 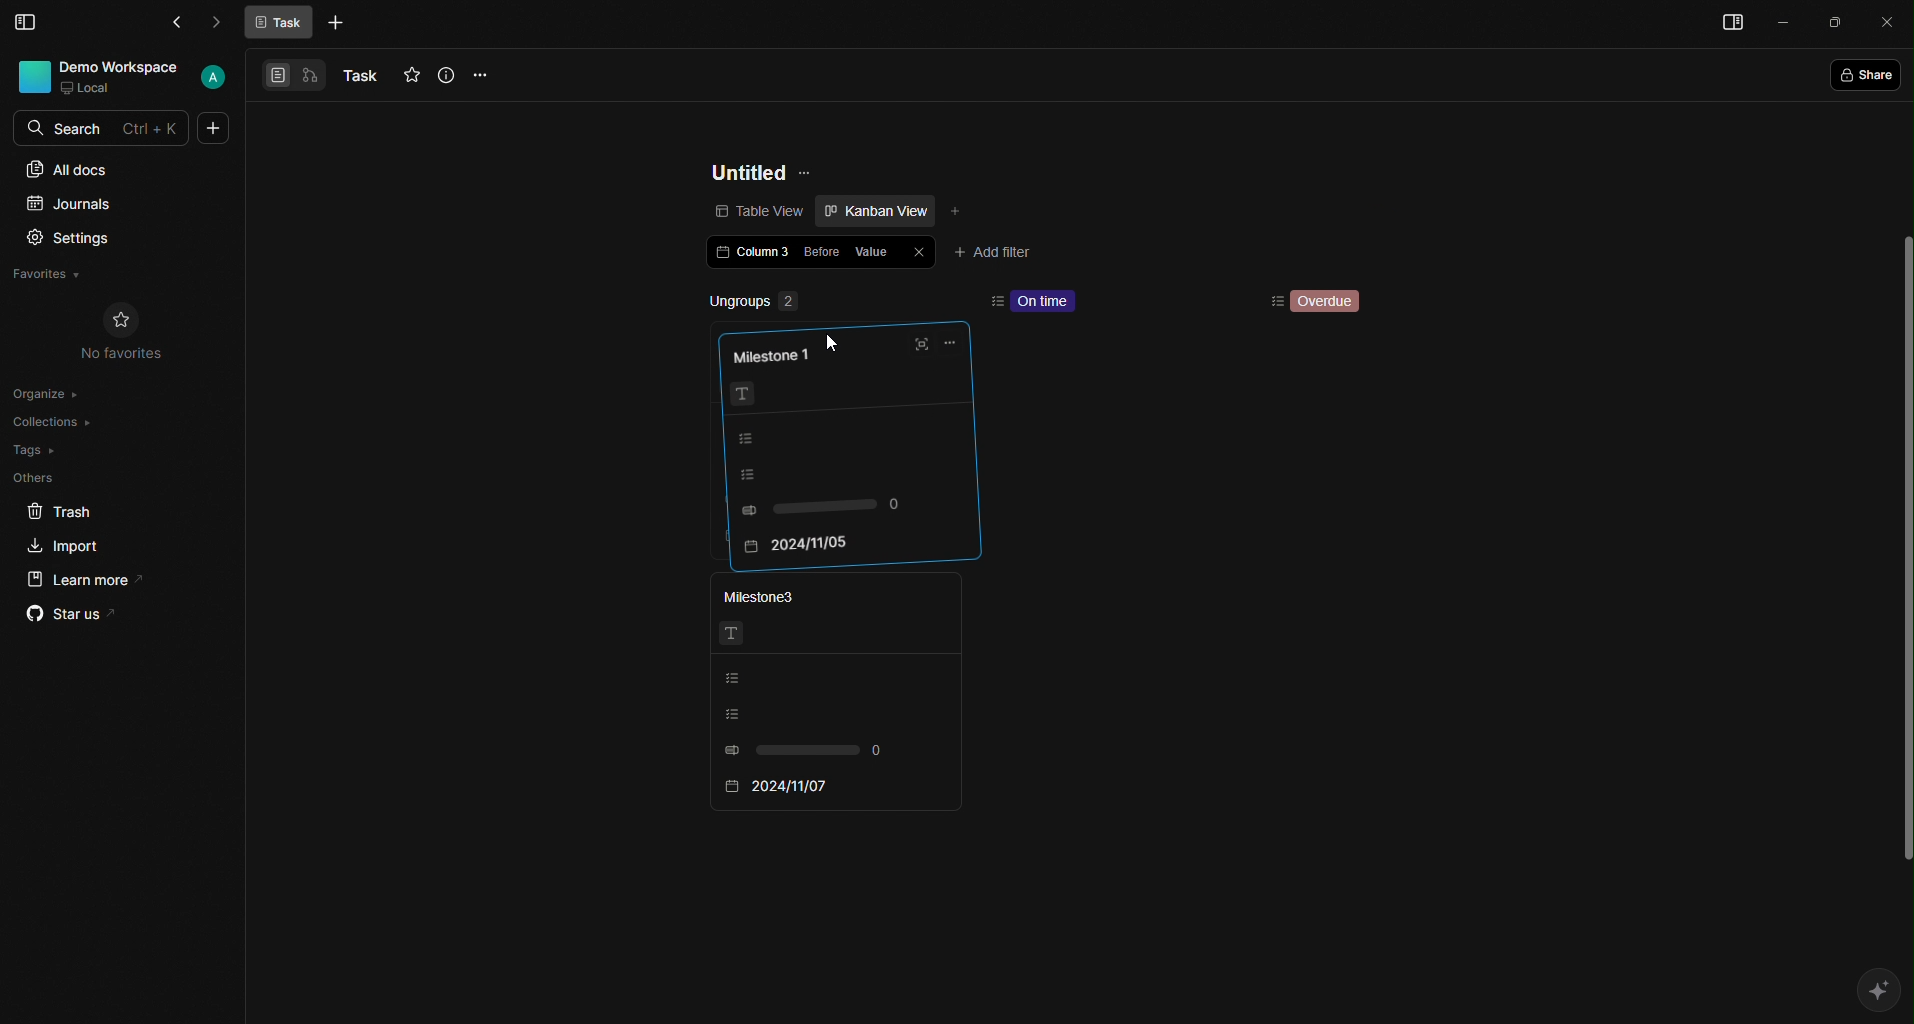 I want to click on Menu bar, so click(x=1727, y=25).